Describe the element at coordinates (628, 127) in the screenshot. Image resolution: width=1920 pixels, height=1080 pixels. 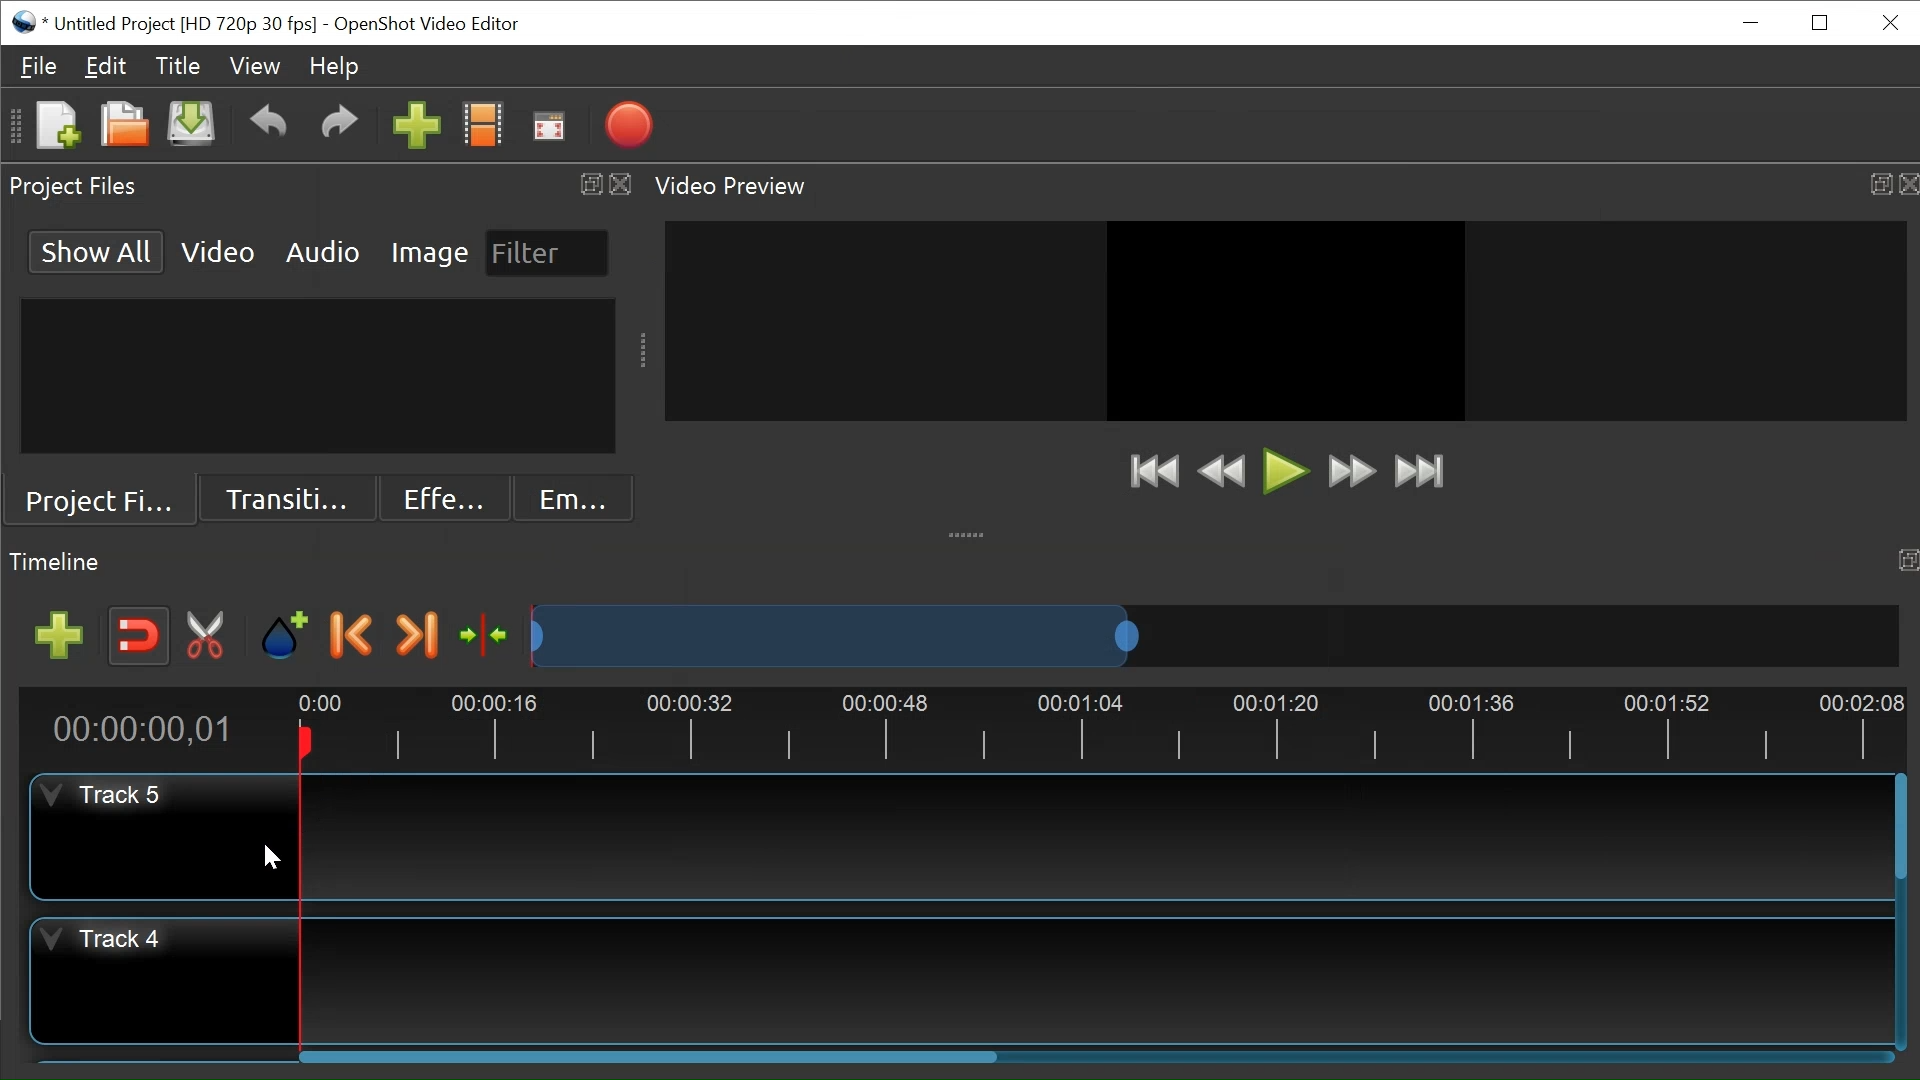
I see `Export Video` at that location.